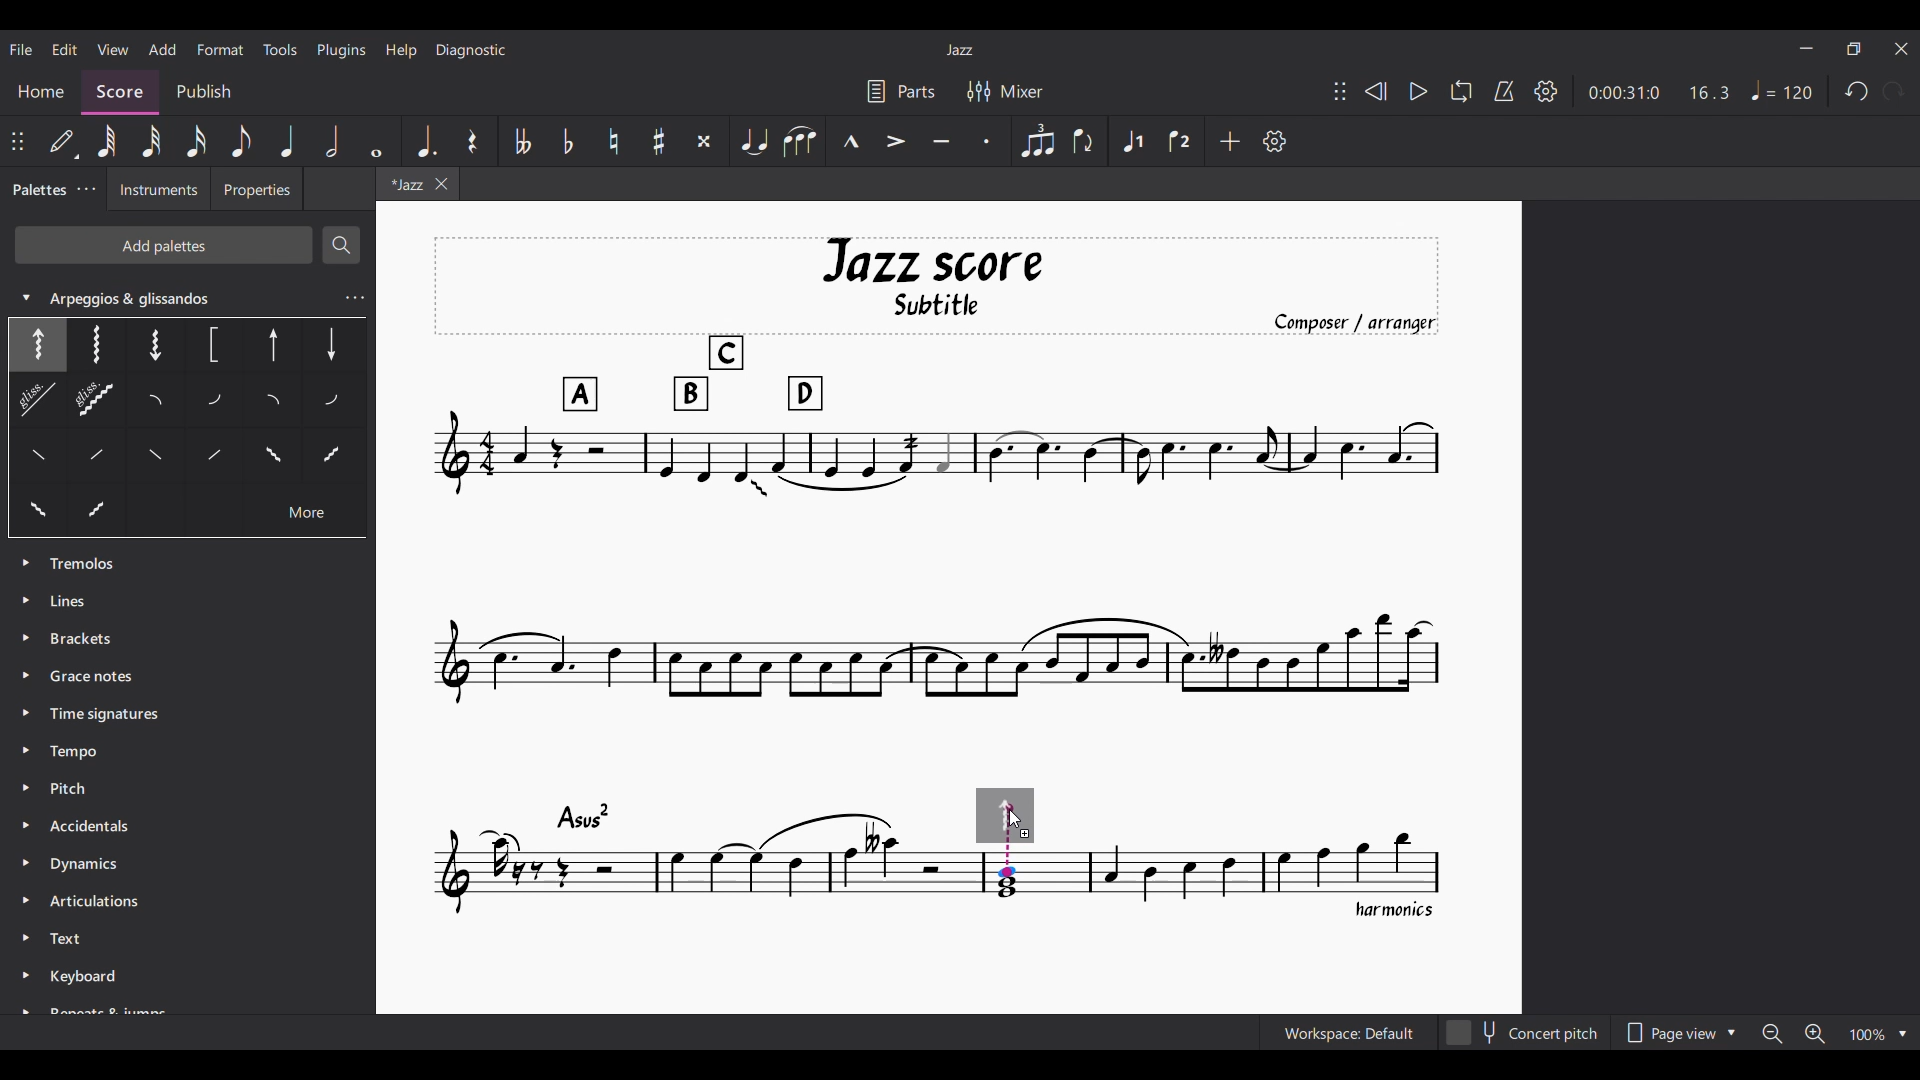 Image resolution: width=1920 pixels, height=1080 pixels. I want to click on Add palettes, so click(163, 245).